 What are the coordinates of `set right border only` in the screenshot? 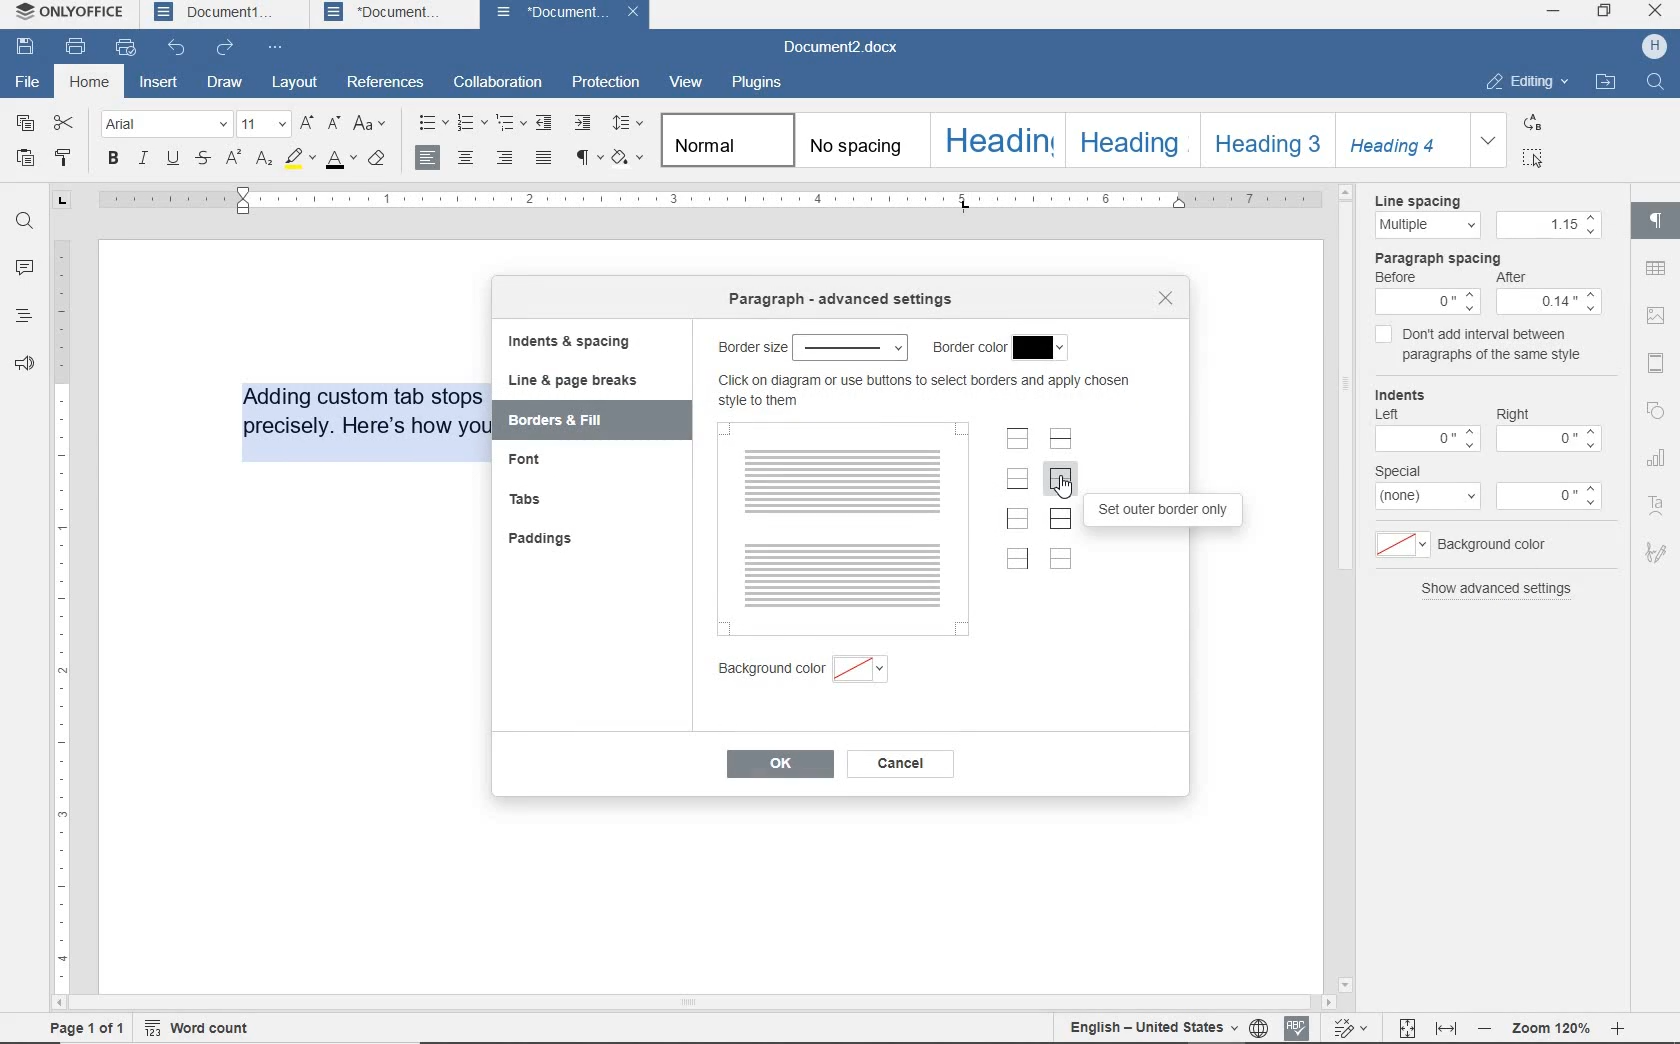 It's located at (1017, 558).